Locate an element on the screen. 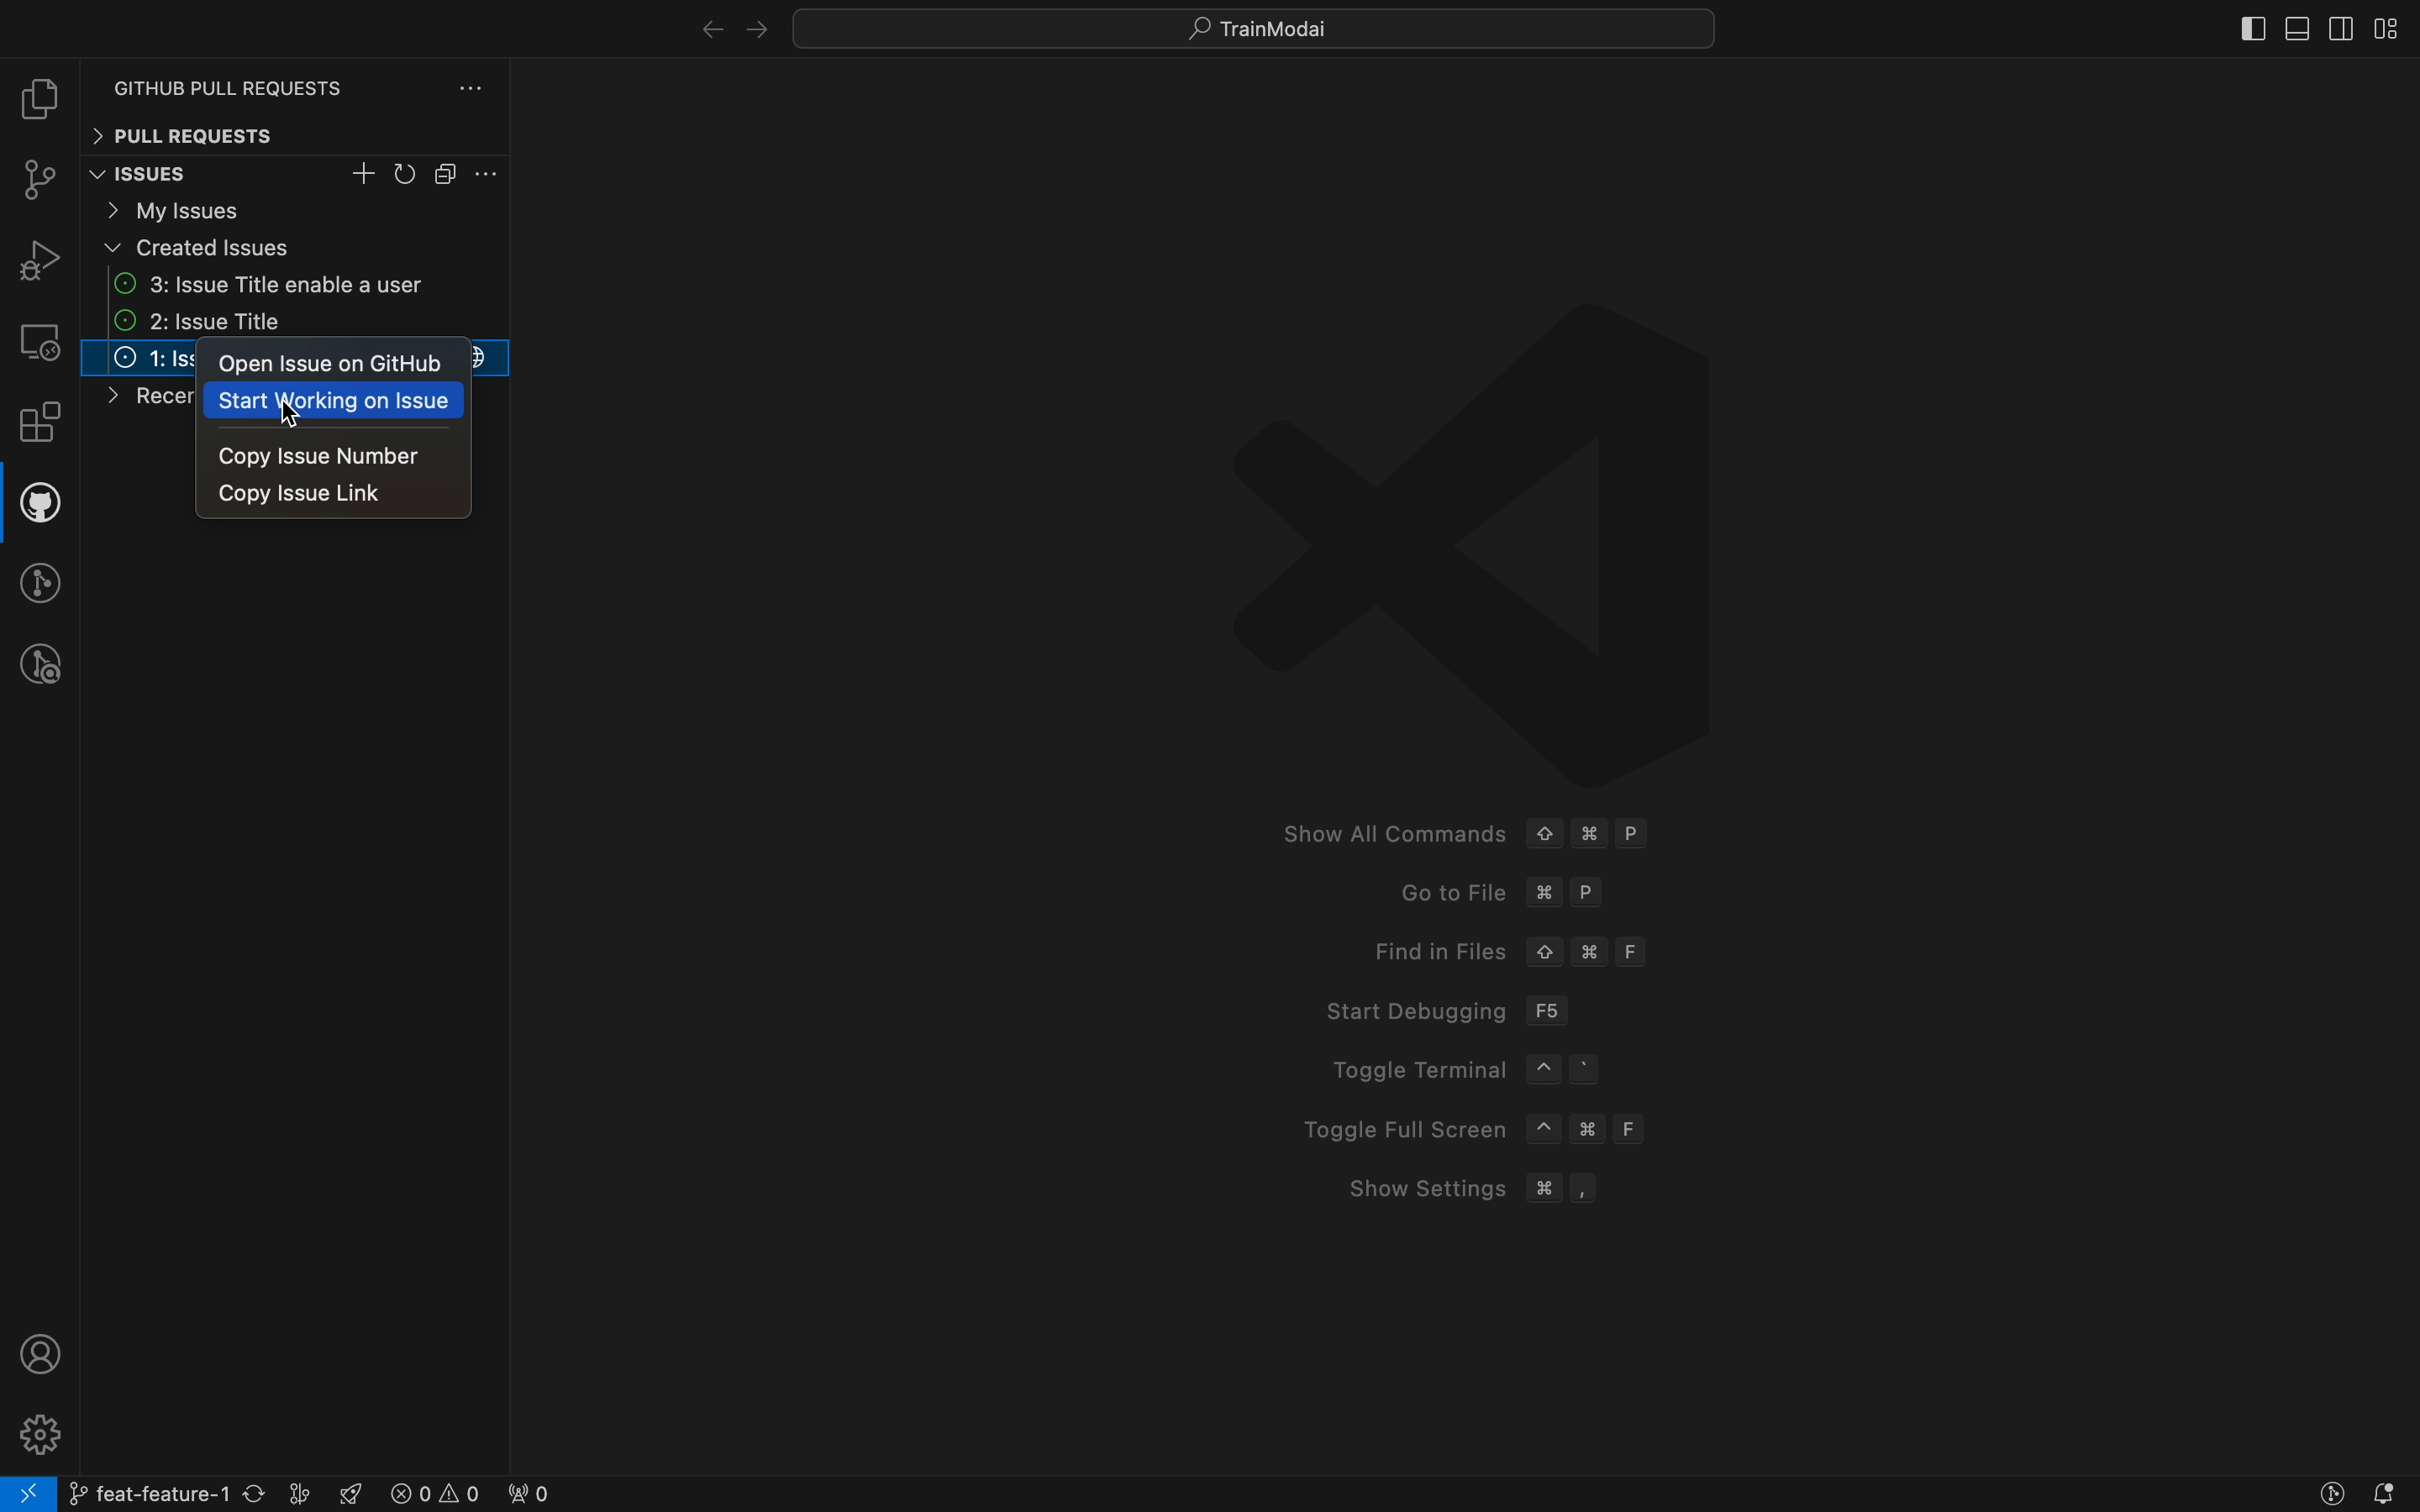 The height and width of the screenshot is (1512, 2420). github pull request and issues is located at coordinates (39, 507).